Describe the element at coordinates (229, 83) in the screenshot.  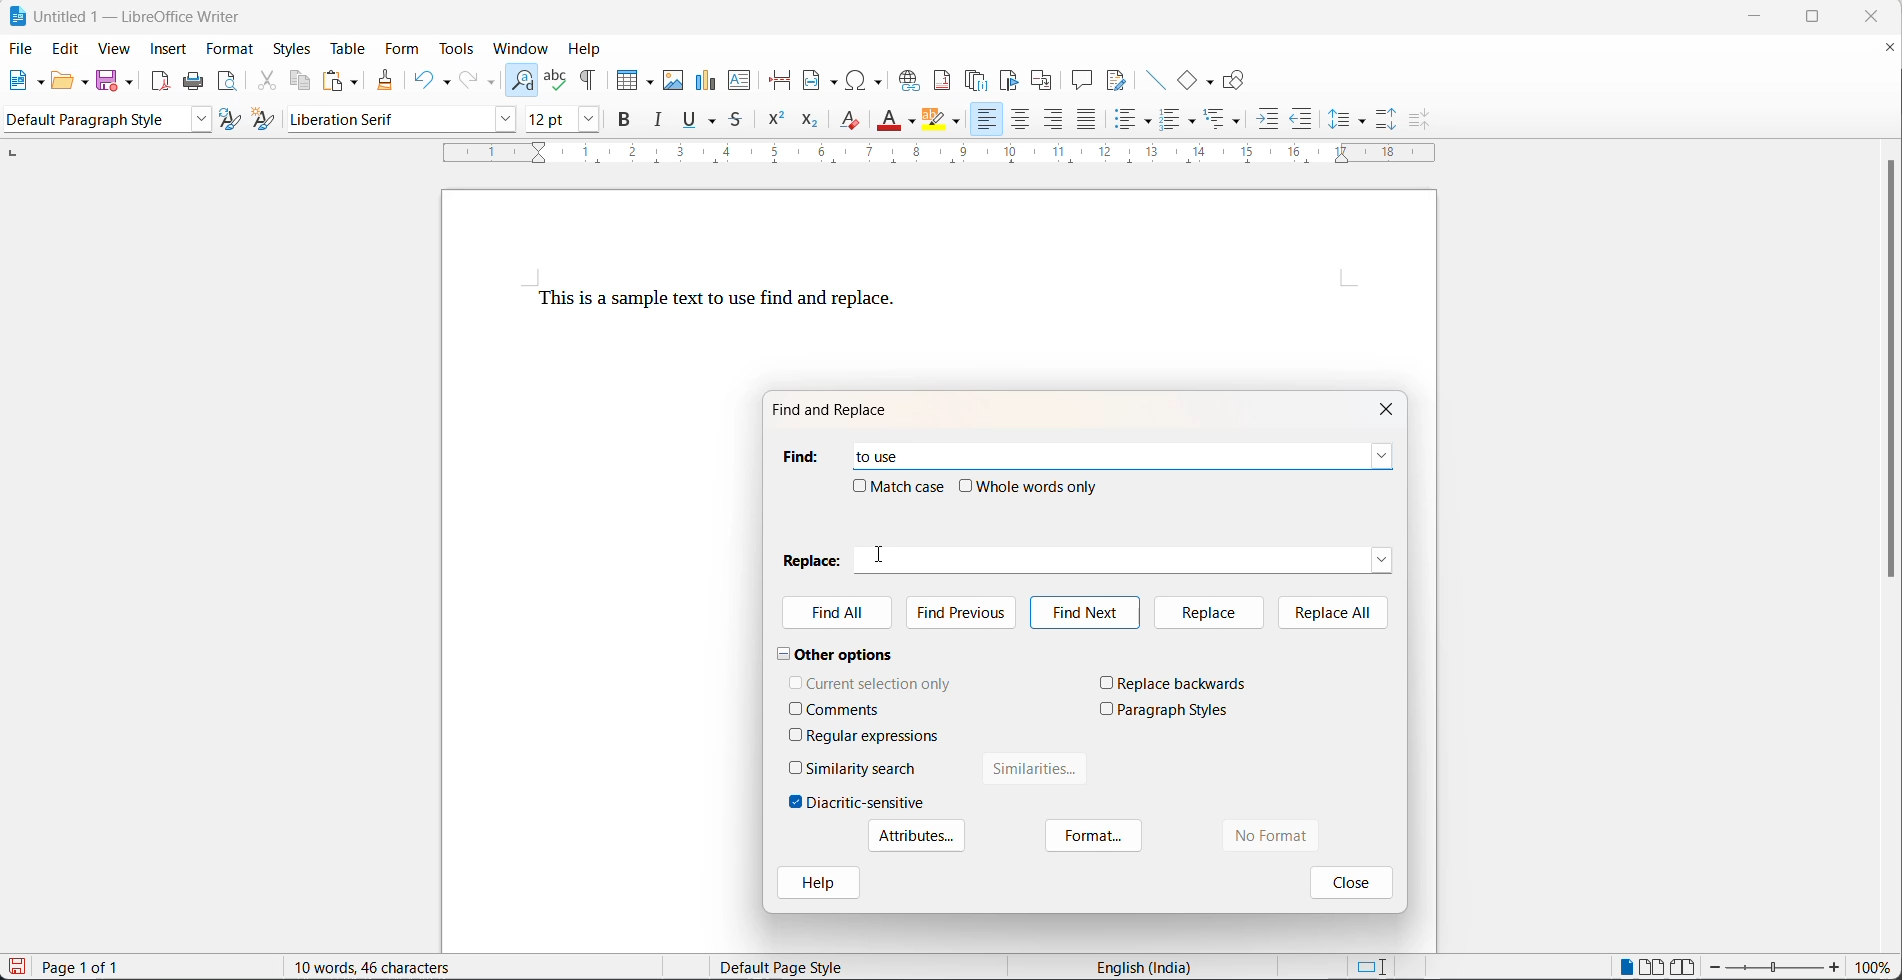
I see `print preview` at that location.